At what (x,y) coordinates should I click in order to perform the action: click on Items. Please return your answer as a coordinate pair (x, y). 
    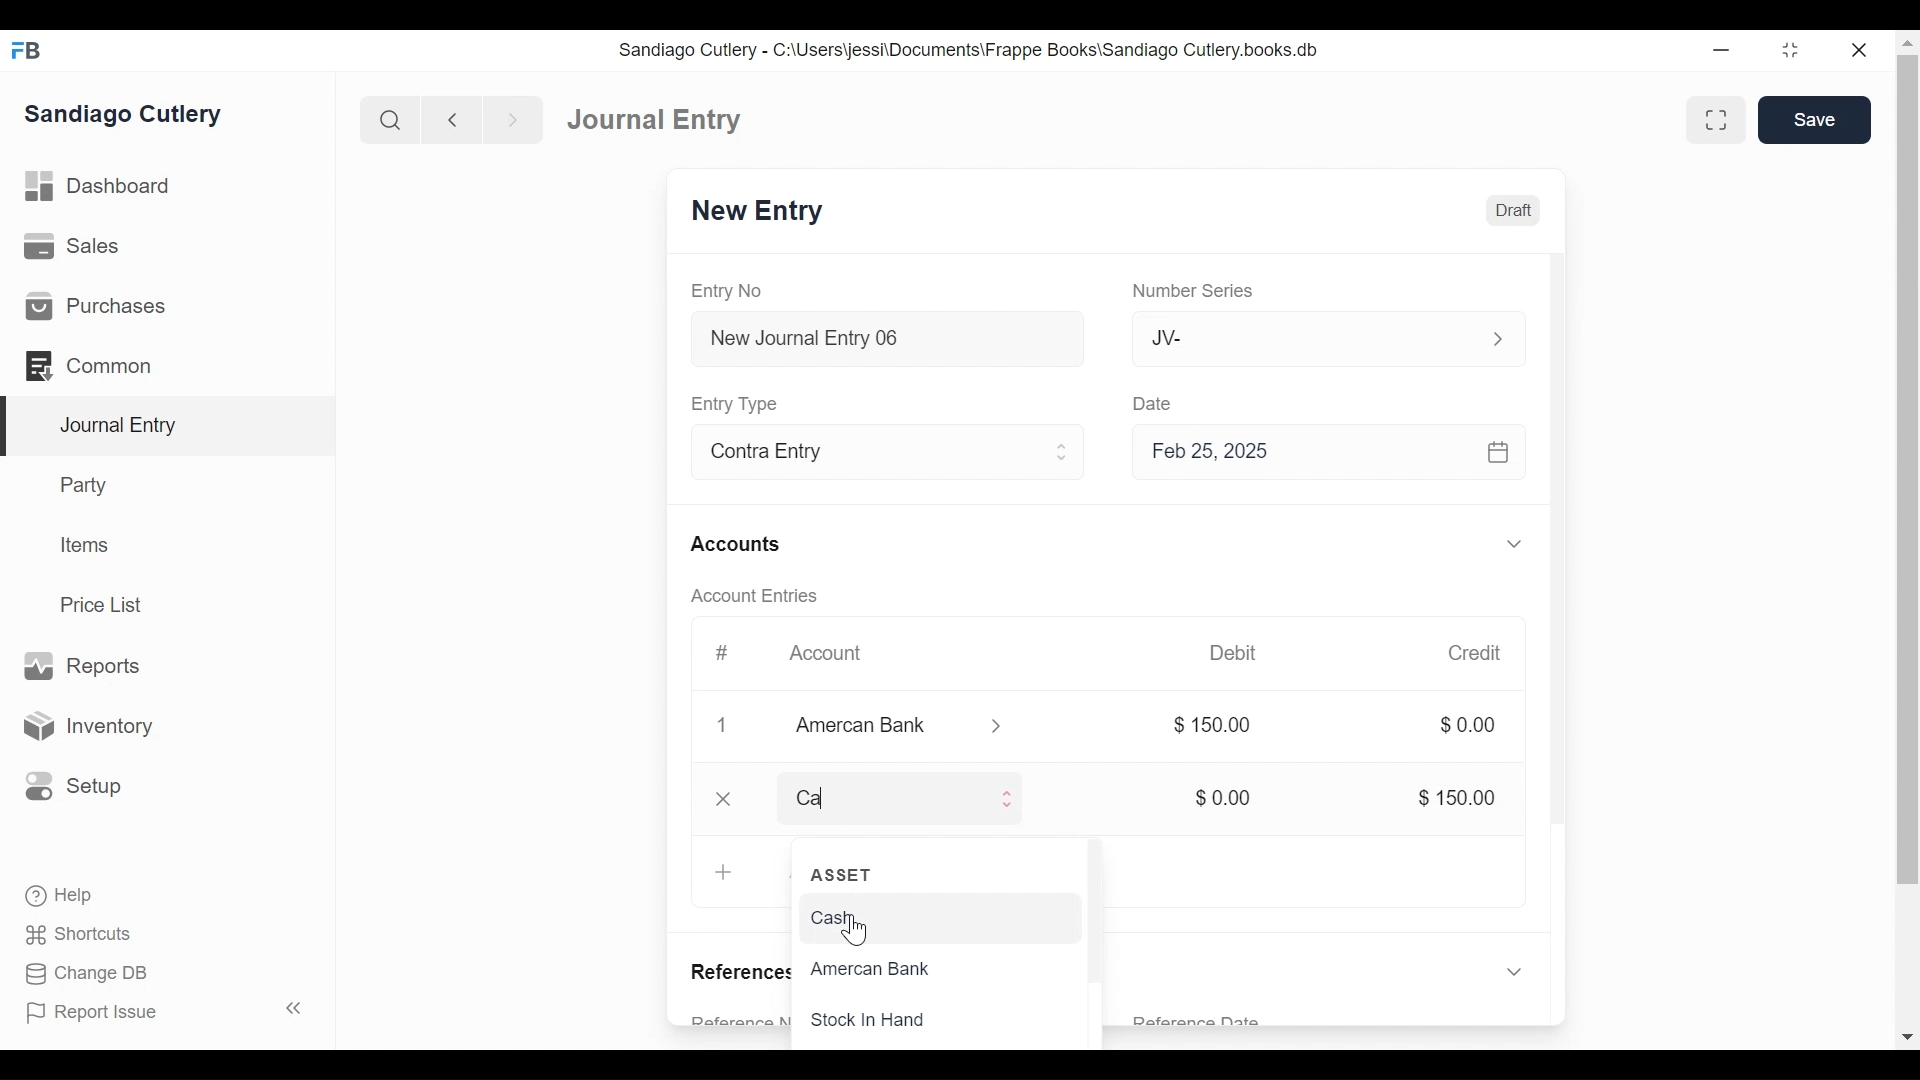
    Looking at the image, I should click on (86, 545).